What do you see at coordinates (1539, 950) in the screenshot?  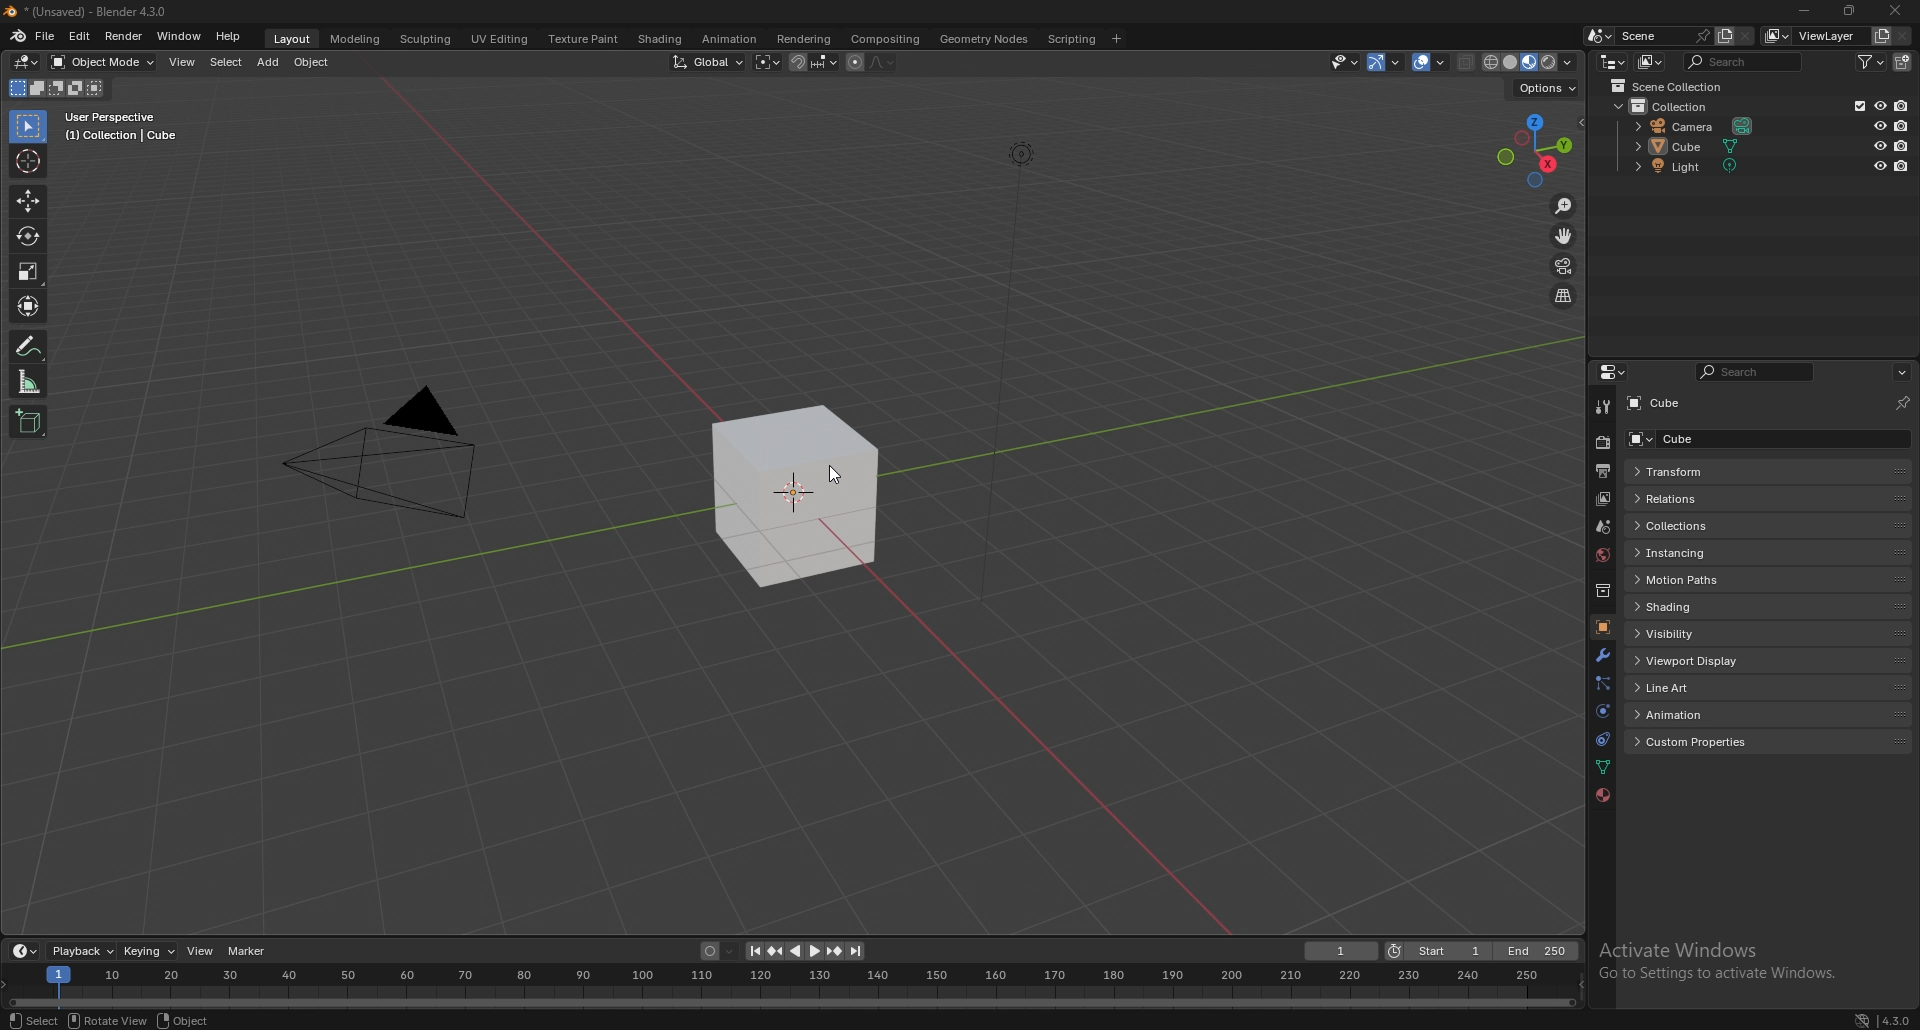 I see `end` at bounding box center [1539, 950].